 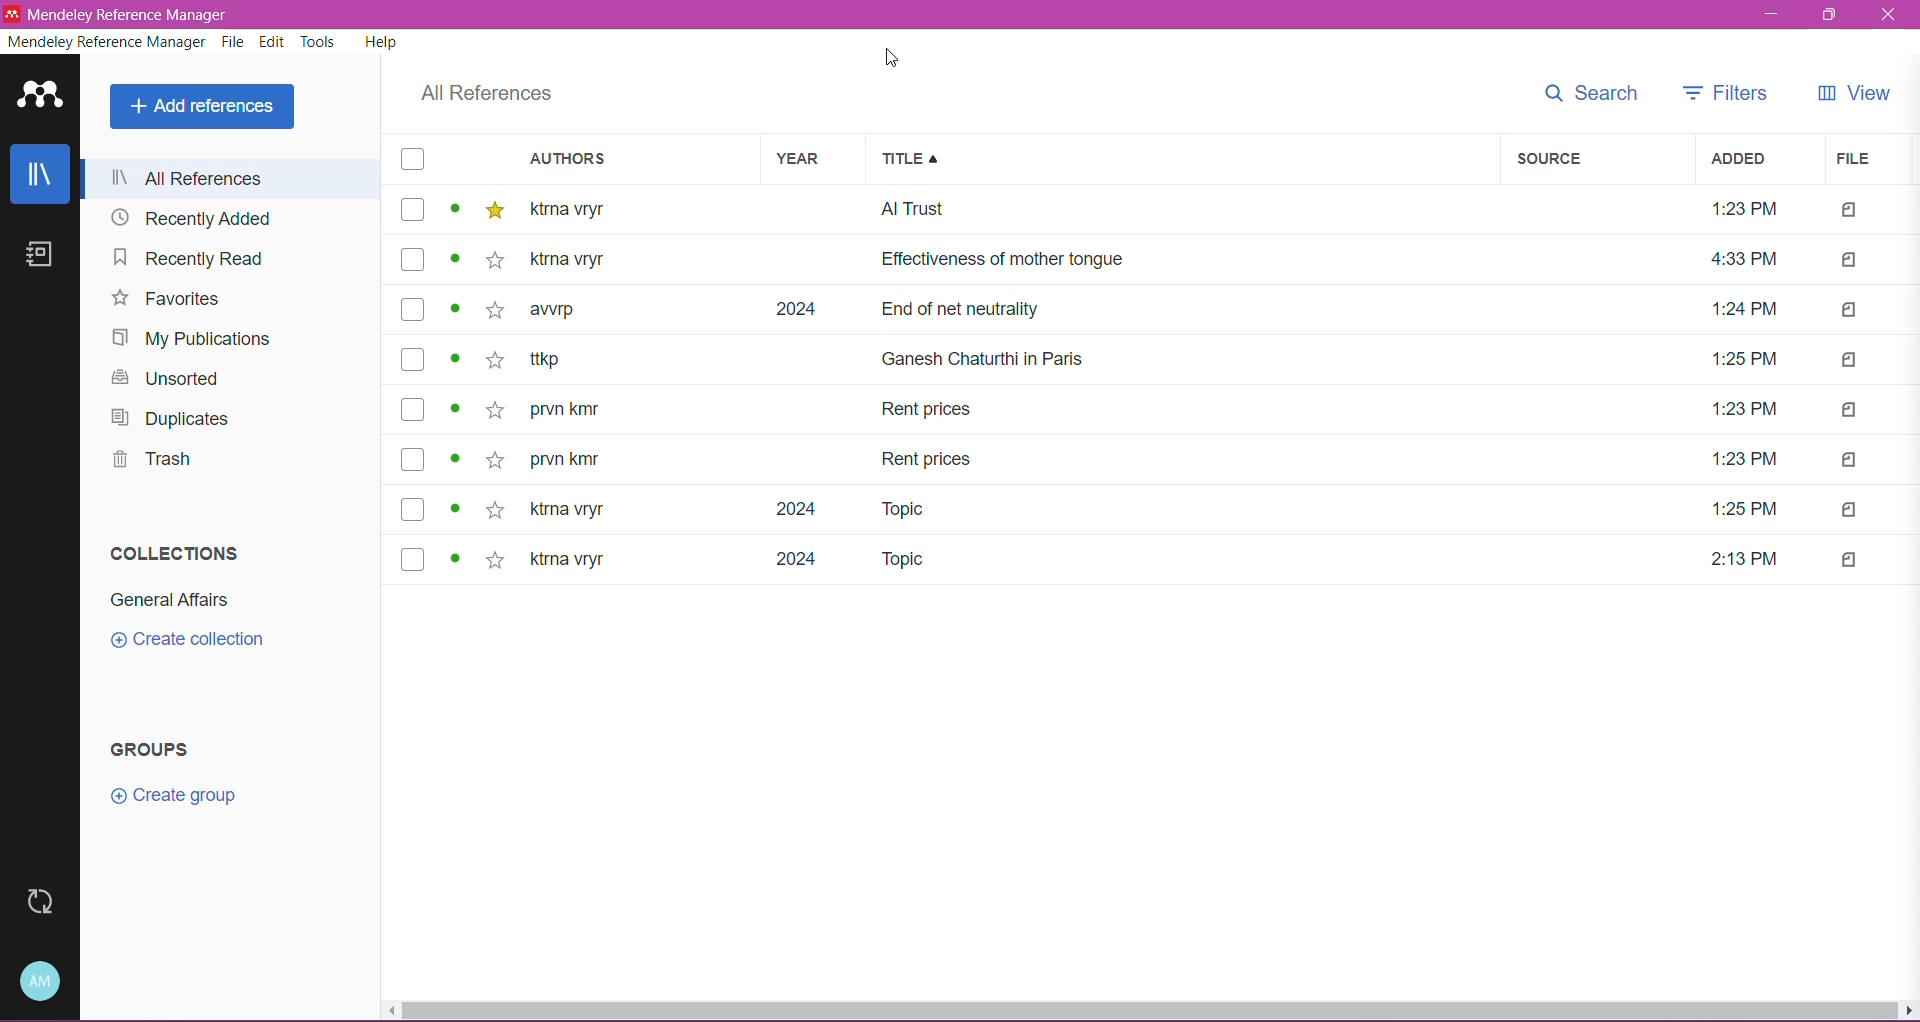 What do you see at coordinates (498, 385) in the screenshot?
I see `Click to Add to Favorites` at bounding box center [498, 385].